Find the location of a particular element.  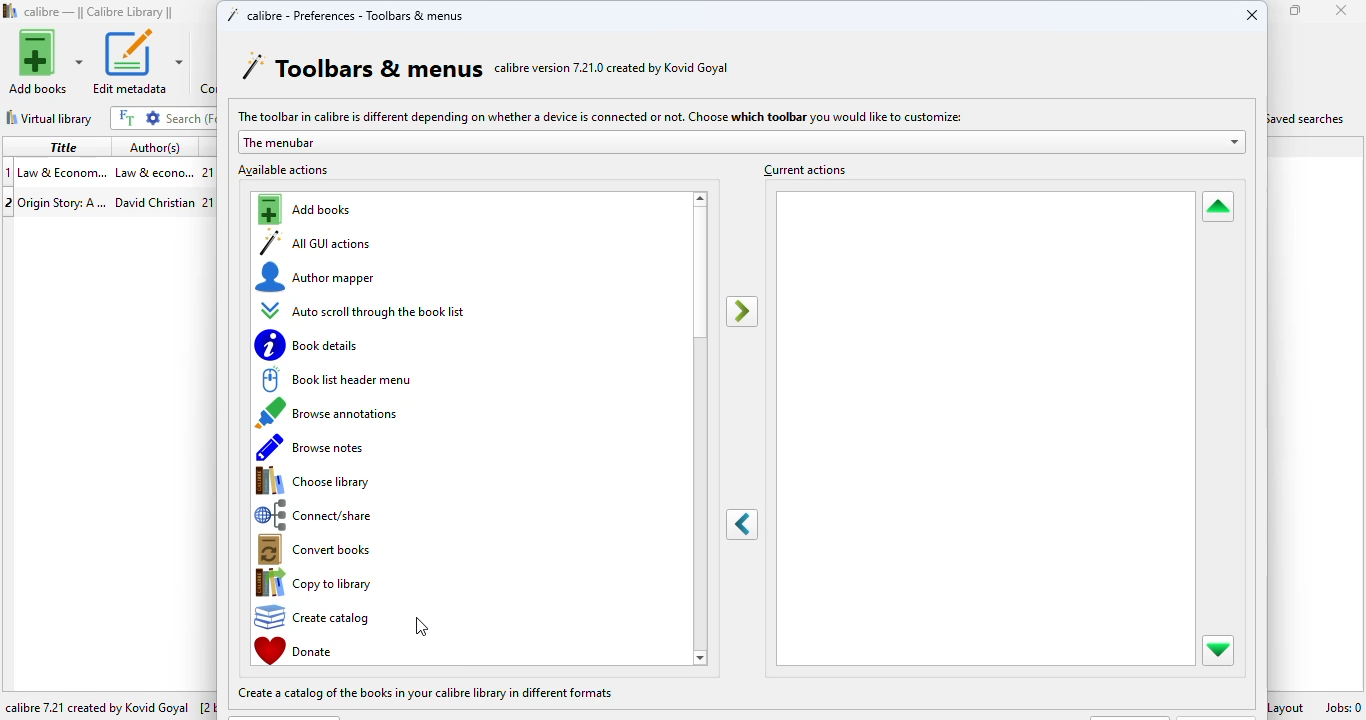

toolbars & menus is located at coordinates (362, 67).